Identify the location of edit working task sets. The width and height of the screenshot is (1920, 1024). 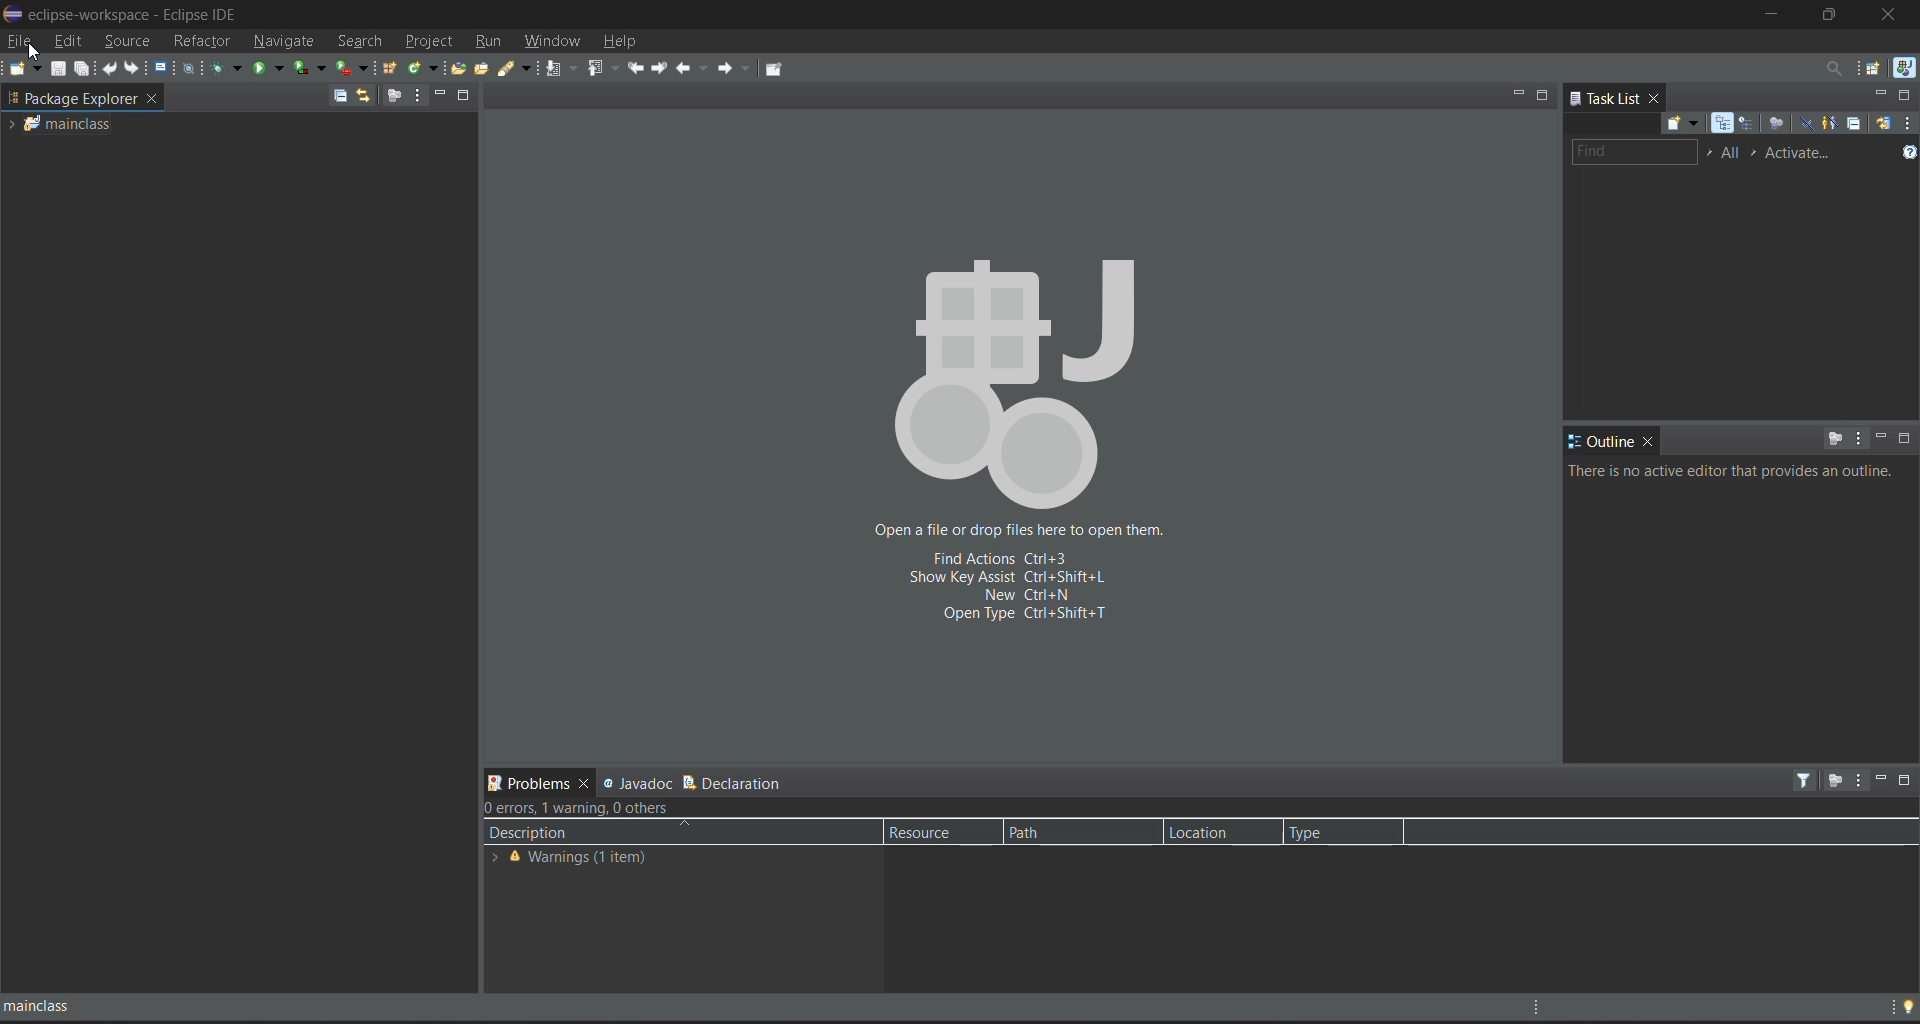
(1733, 154).